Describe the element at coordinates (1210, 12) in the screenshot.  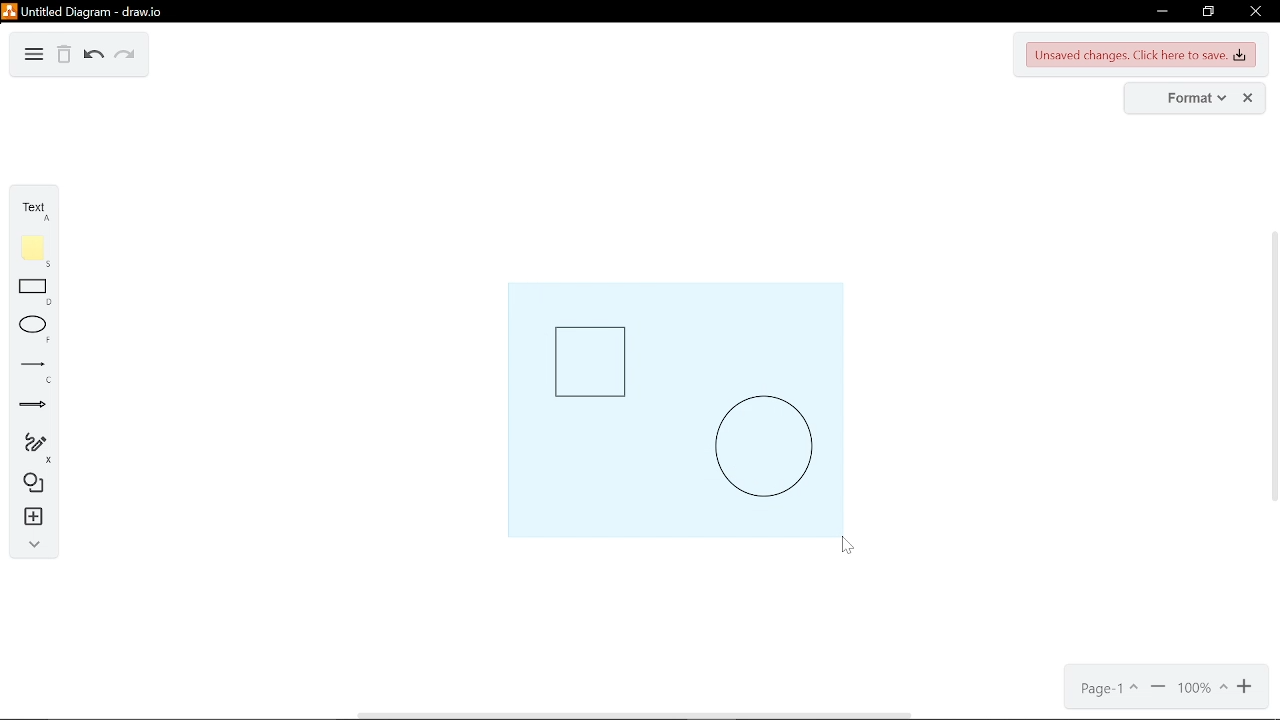
I see `restore down` at that location.